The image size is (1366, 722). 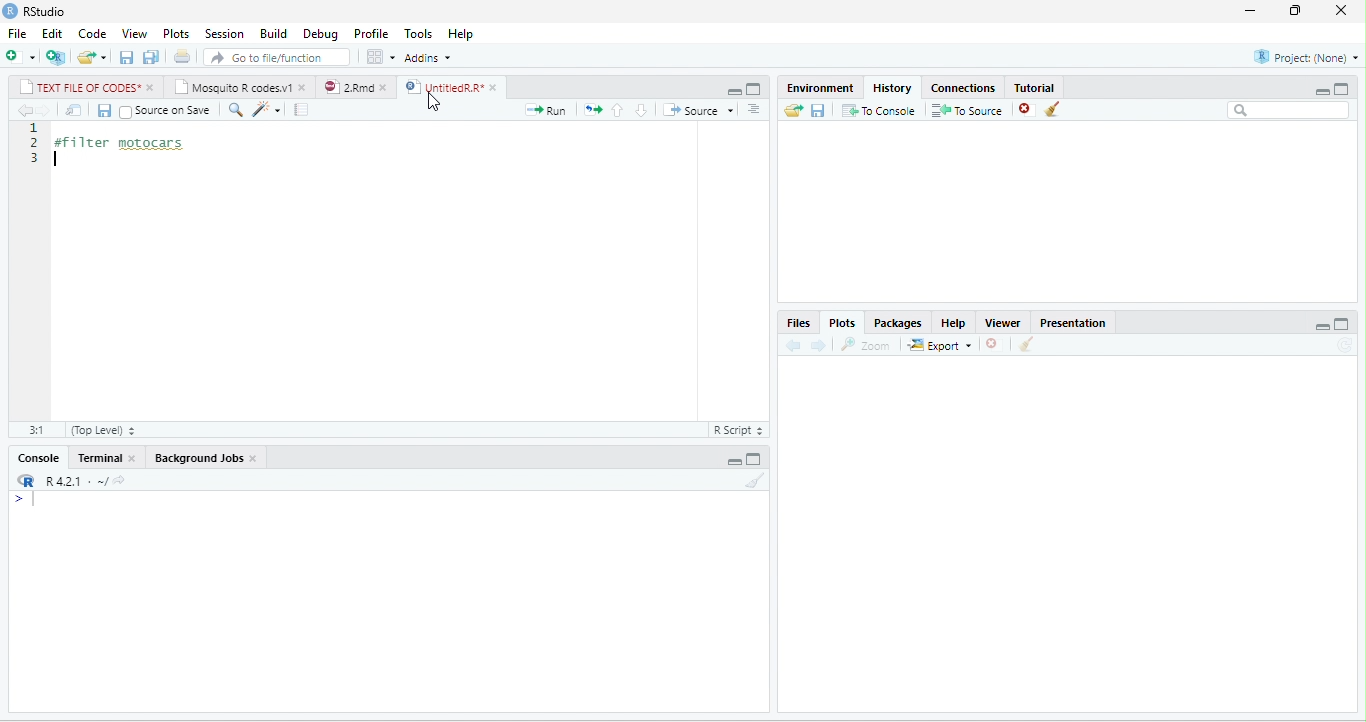 I want to click on minimize, so click(x=1321, y=91).